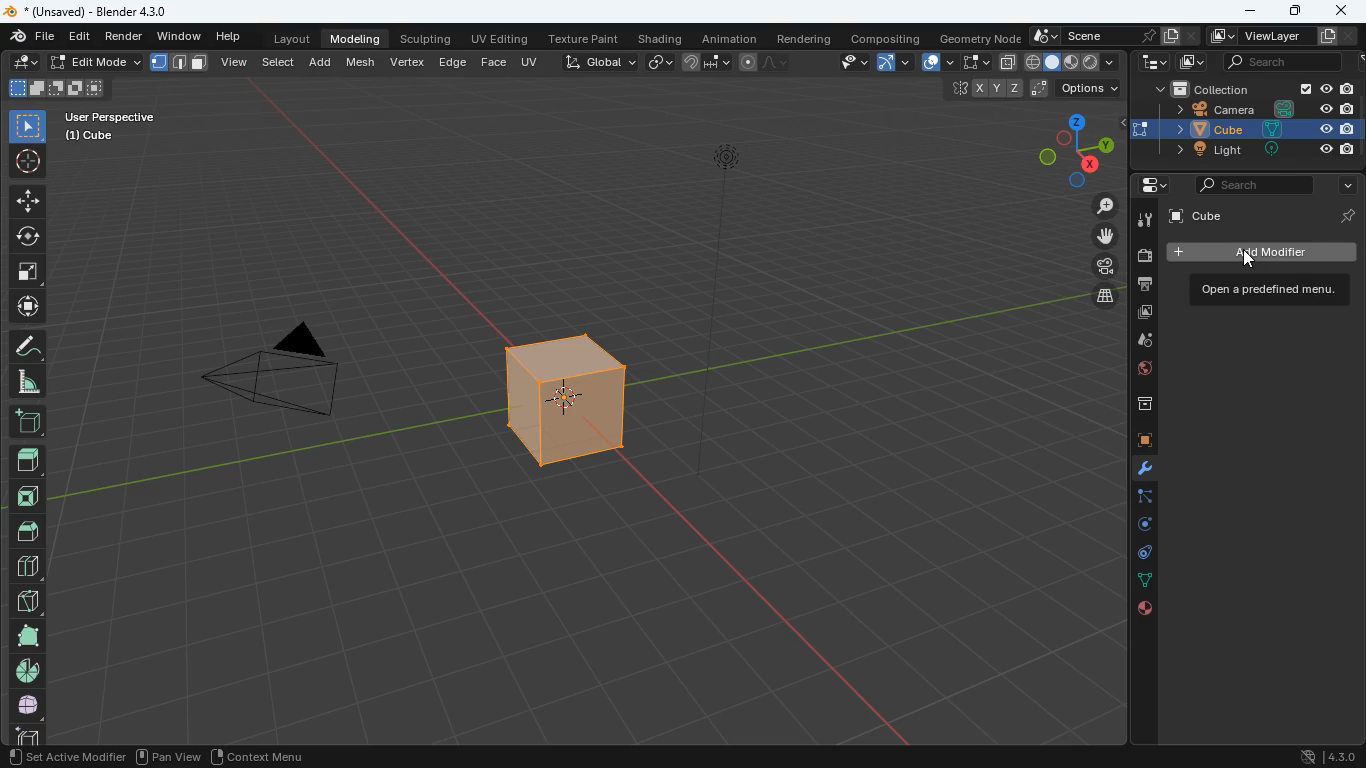 This screenshot has height=768, width=1366. What do you see at coordinates (1114, 34) in the screenshot?
I see `scene` at bounding box center [1114, 34].